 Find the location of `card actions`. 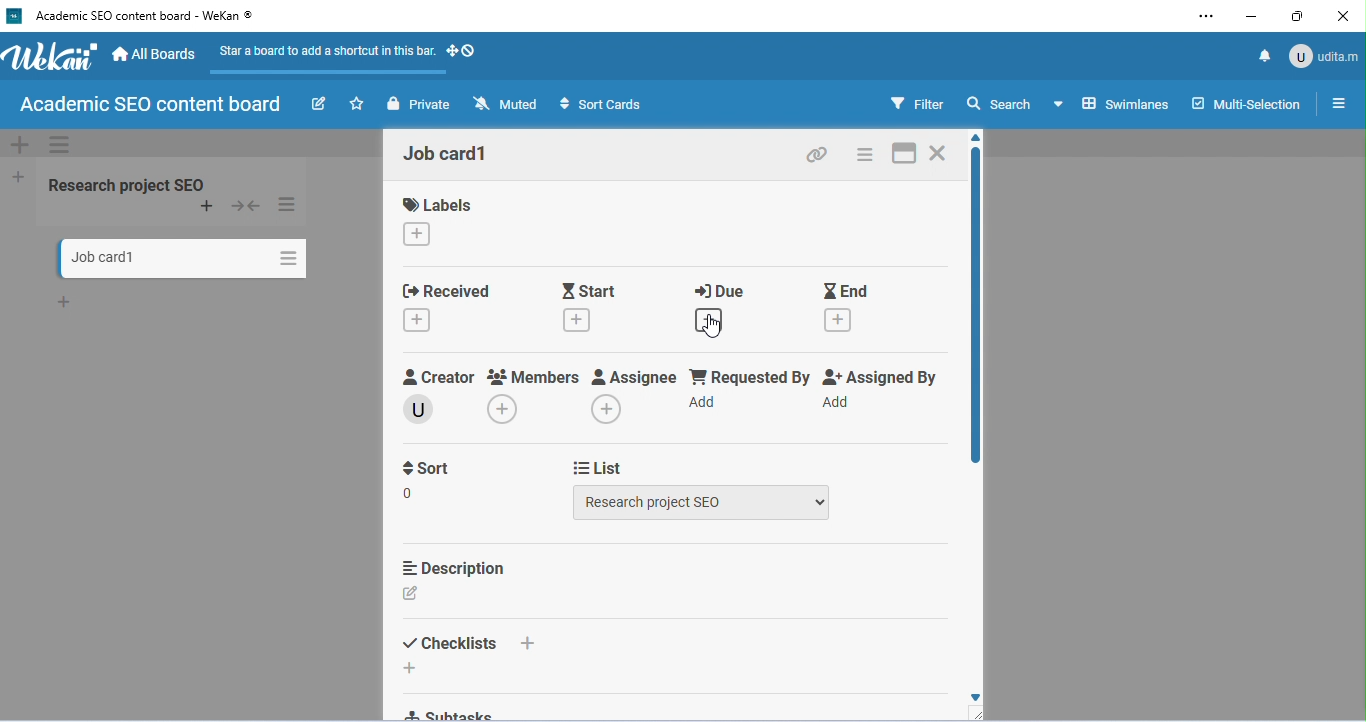

card actions is located at coordinates (866, 154).